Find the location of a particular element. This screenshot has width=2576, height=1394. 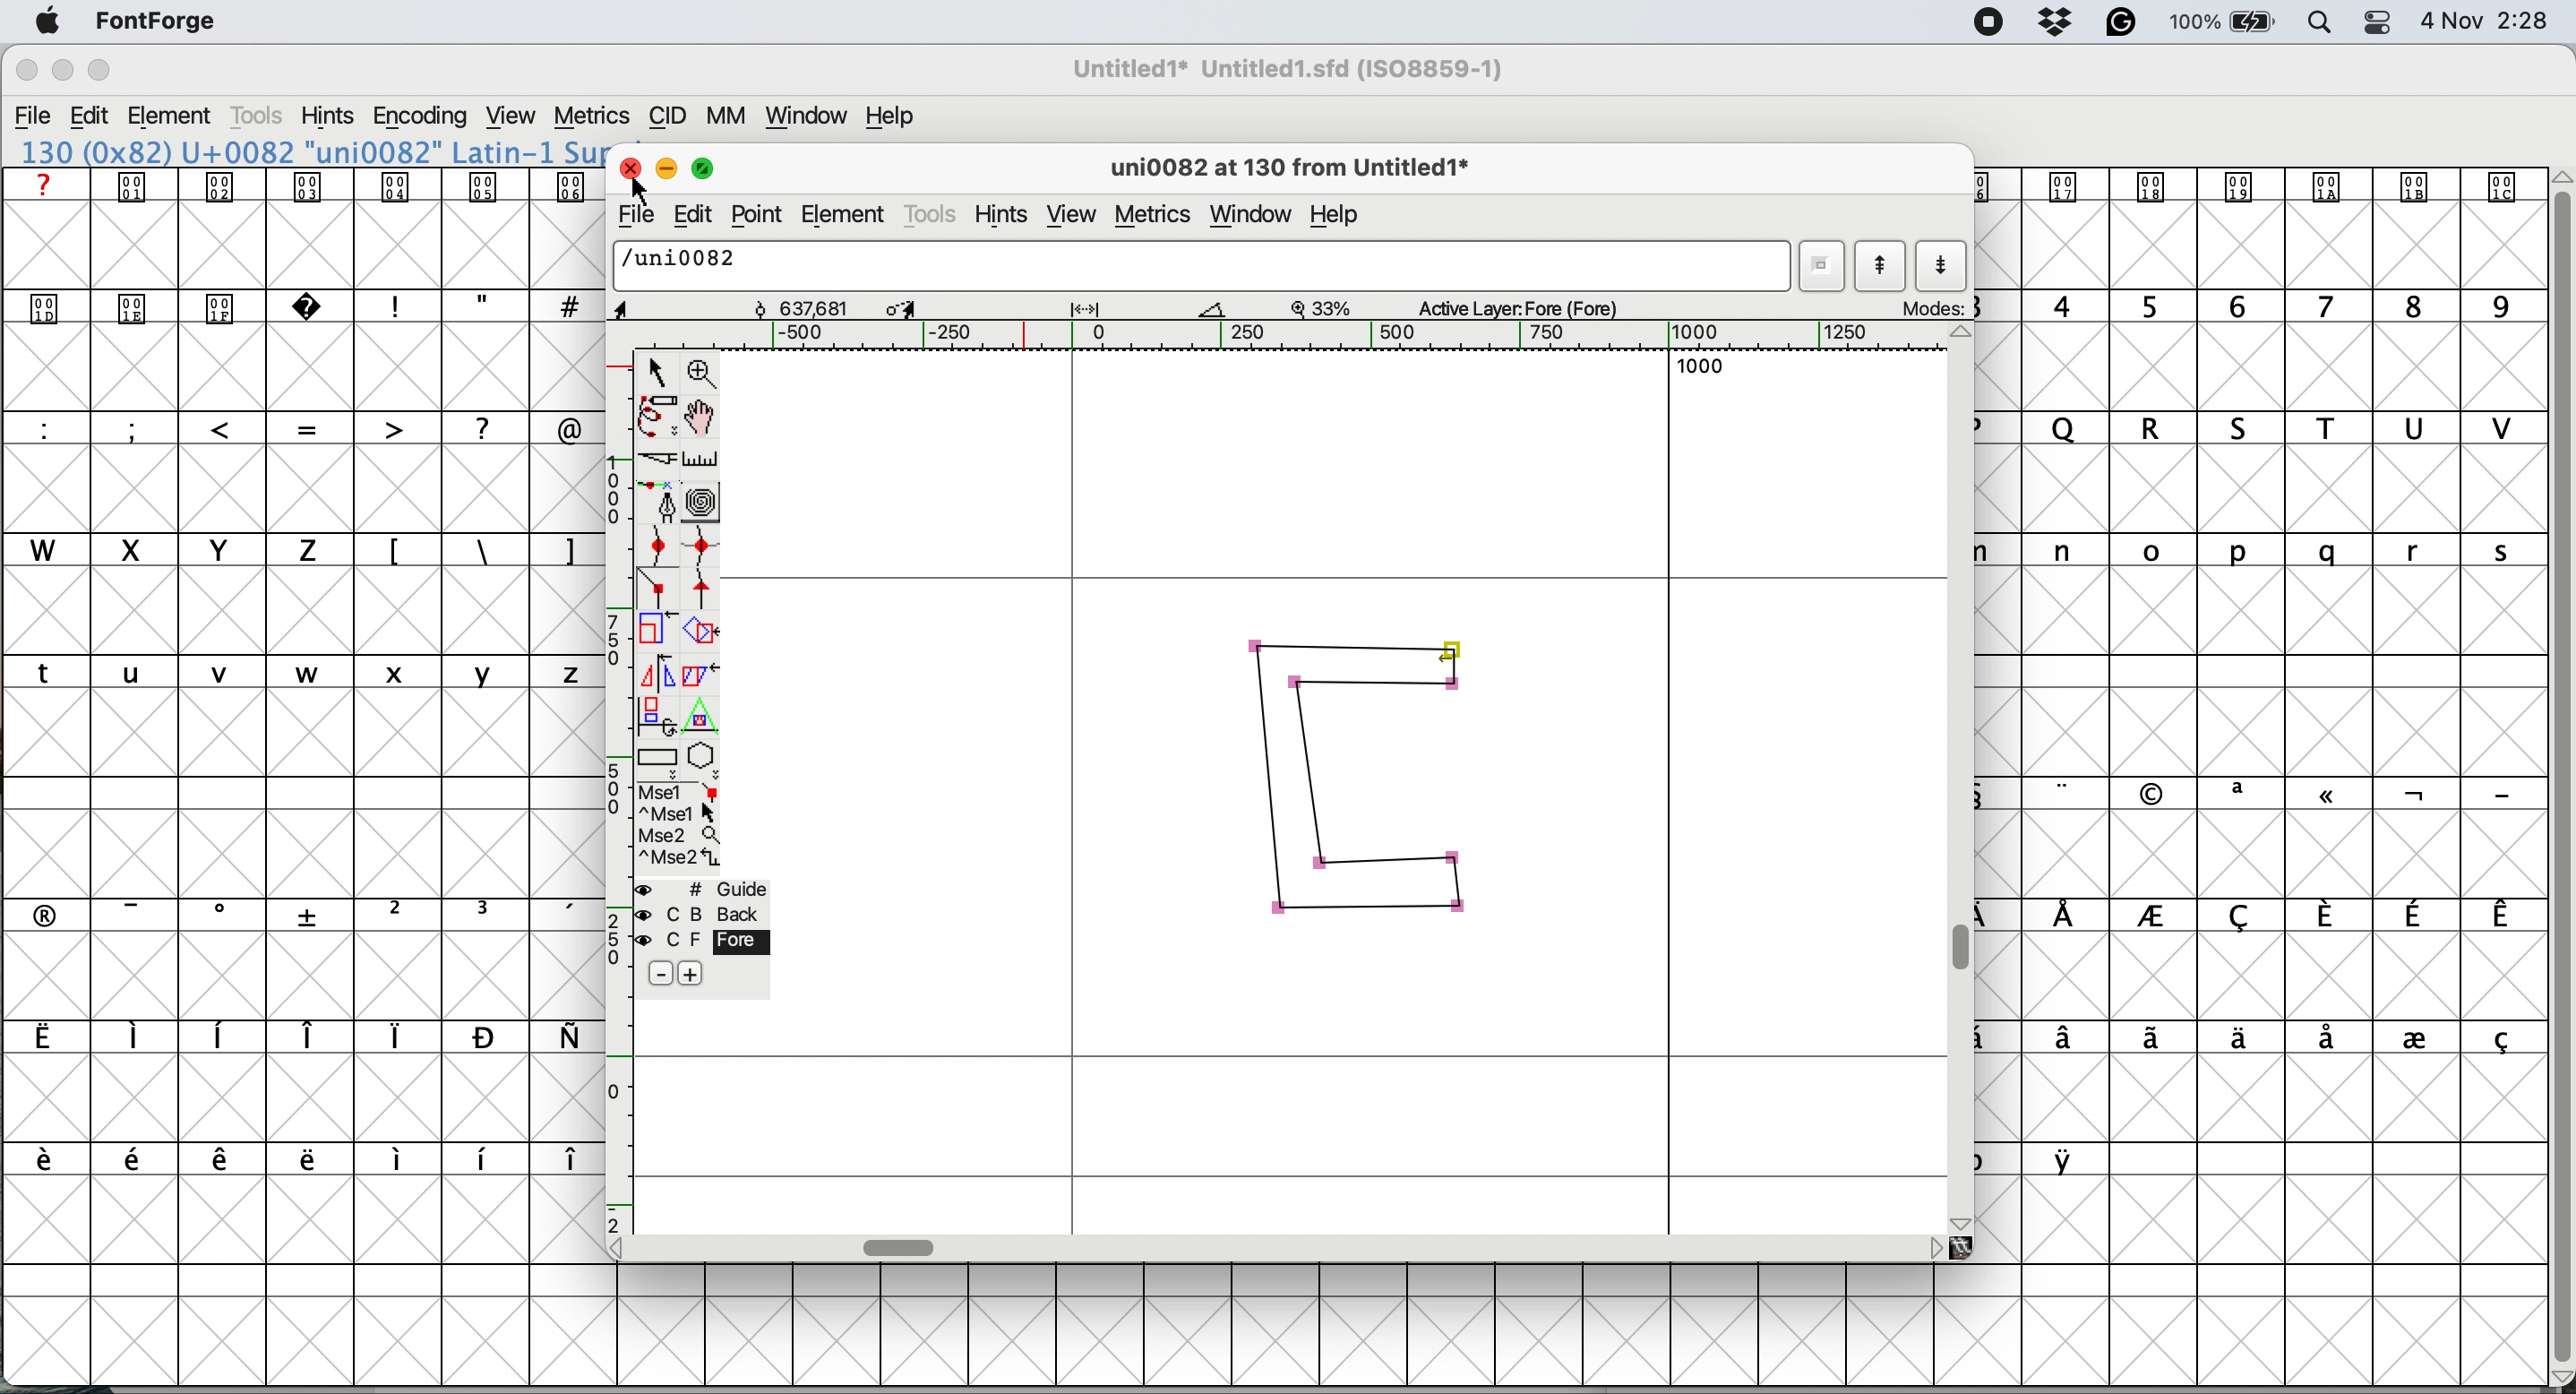

window is located at coordinates (810, 116).